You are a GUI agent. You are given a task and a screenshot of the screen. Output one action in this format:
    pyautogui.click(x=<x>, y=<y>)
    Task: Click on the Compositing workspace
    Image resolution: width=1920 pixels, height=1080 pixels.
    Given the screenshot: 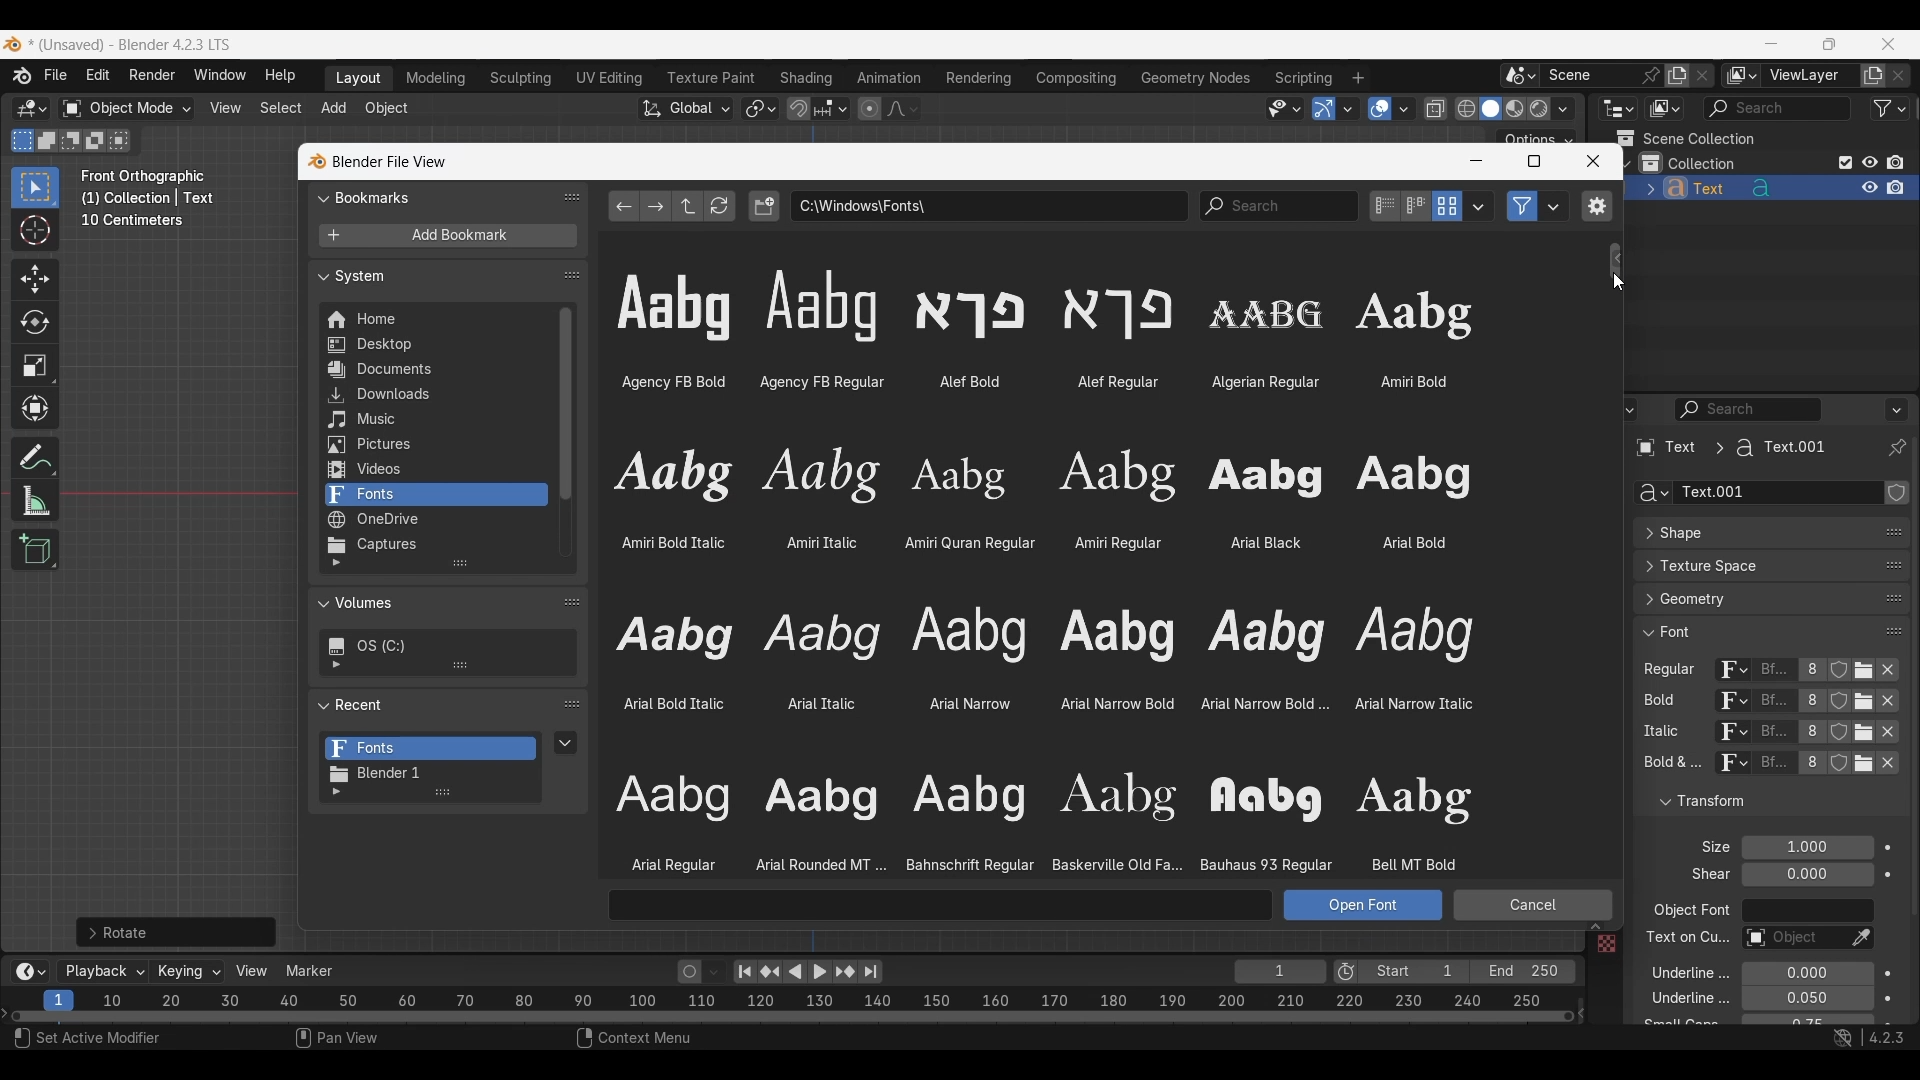 What is the action you would take?
    pyautogui.click(x=1077, y=78)
    